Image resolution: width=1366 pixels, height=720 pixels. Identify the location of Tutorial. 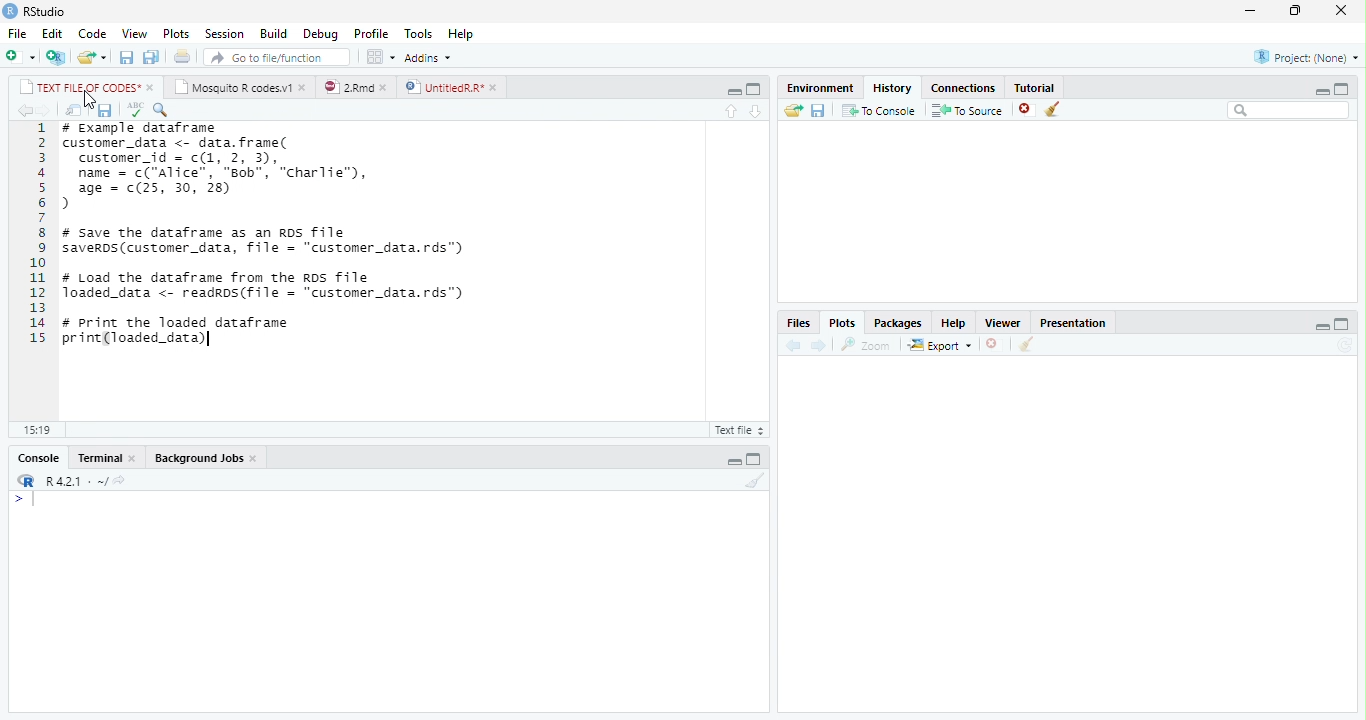
(1036, 87).